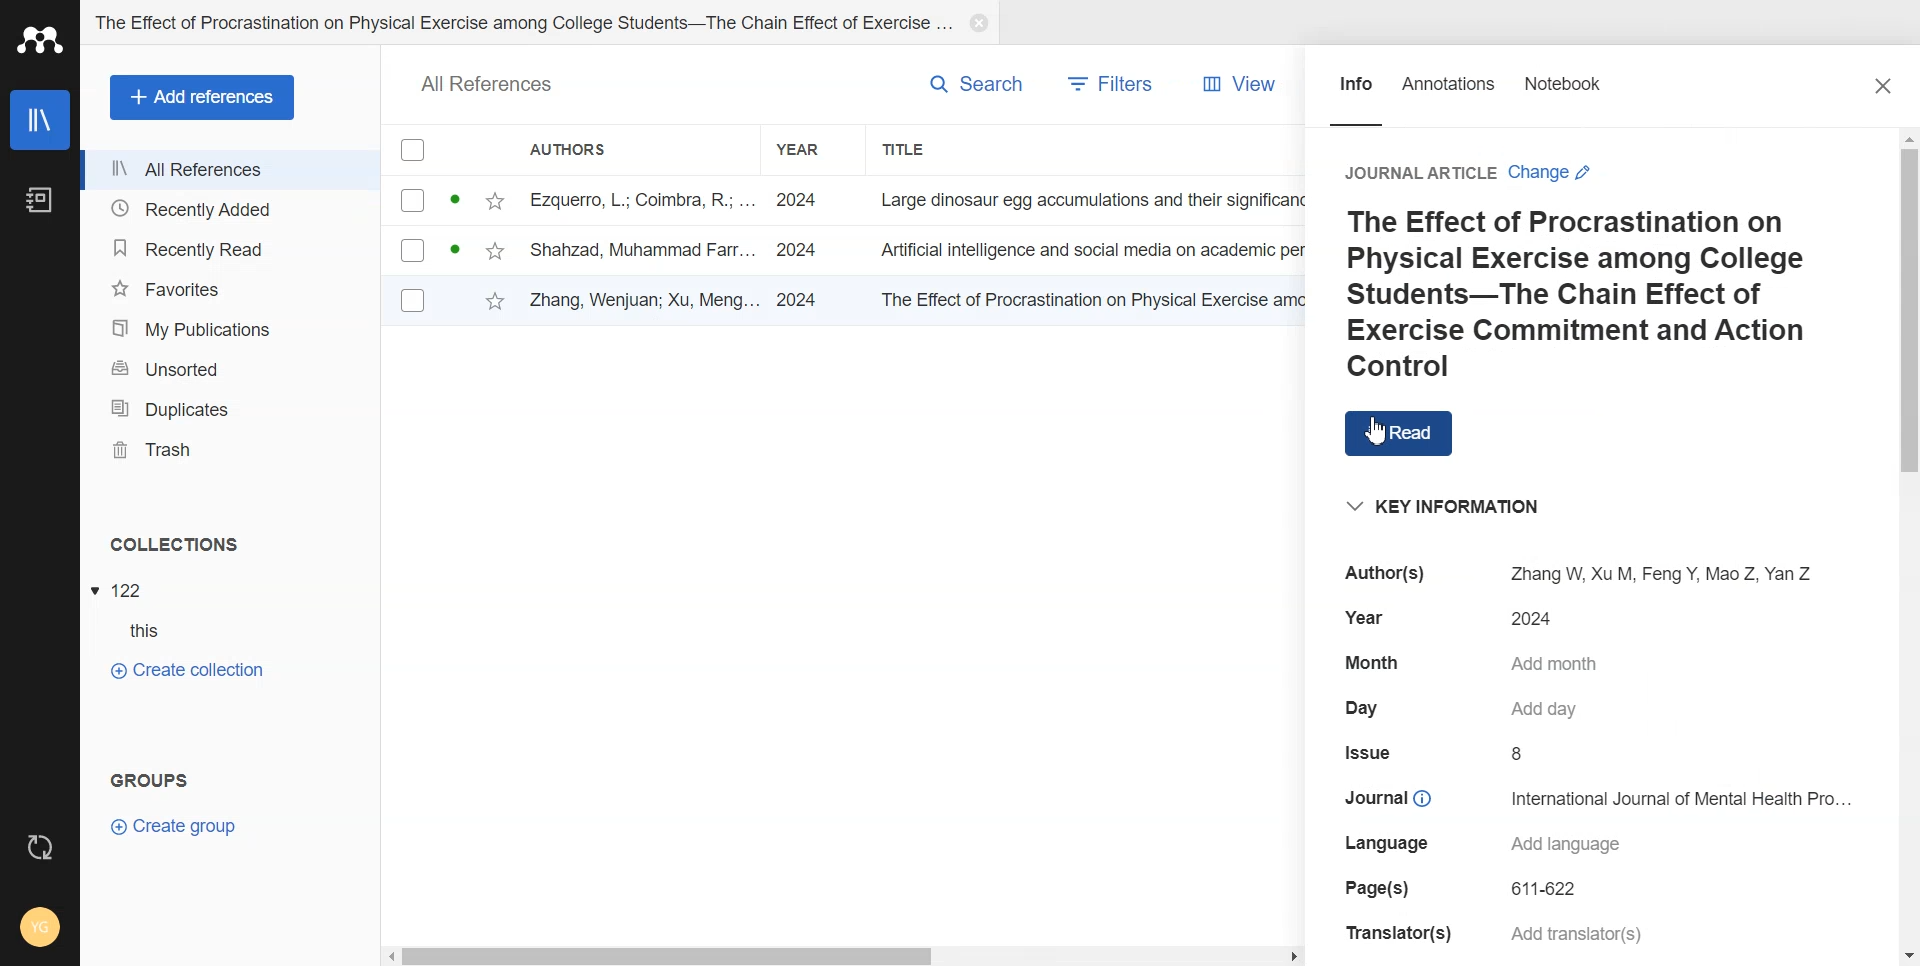  What do you see at coordinates (455, 195) in the screenshot?
I see `Active` at bounding box center [455, 195].